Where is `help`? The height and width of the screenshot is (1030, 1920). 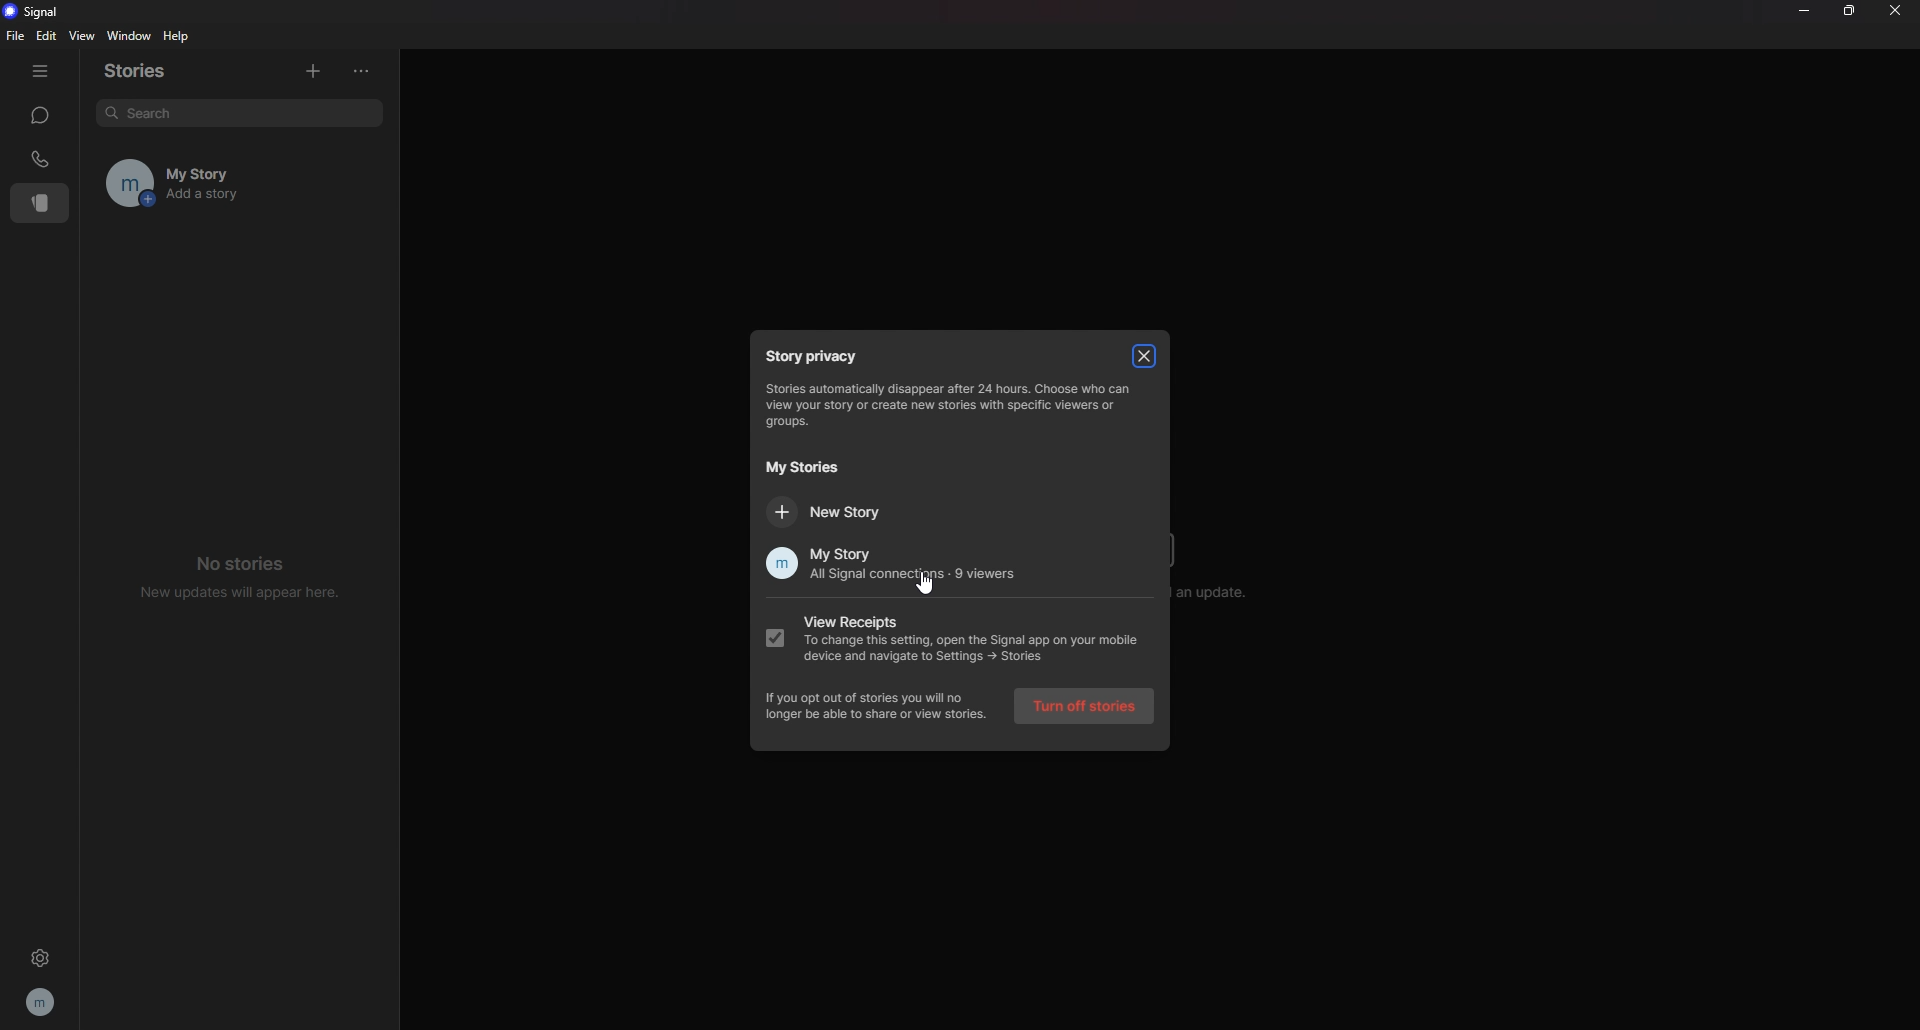 help is located at coordinates (178, 36).